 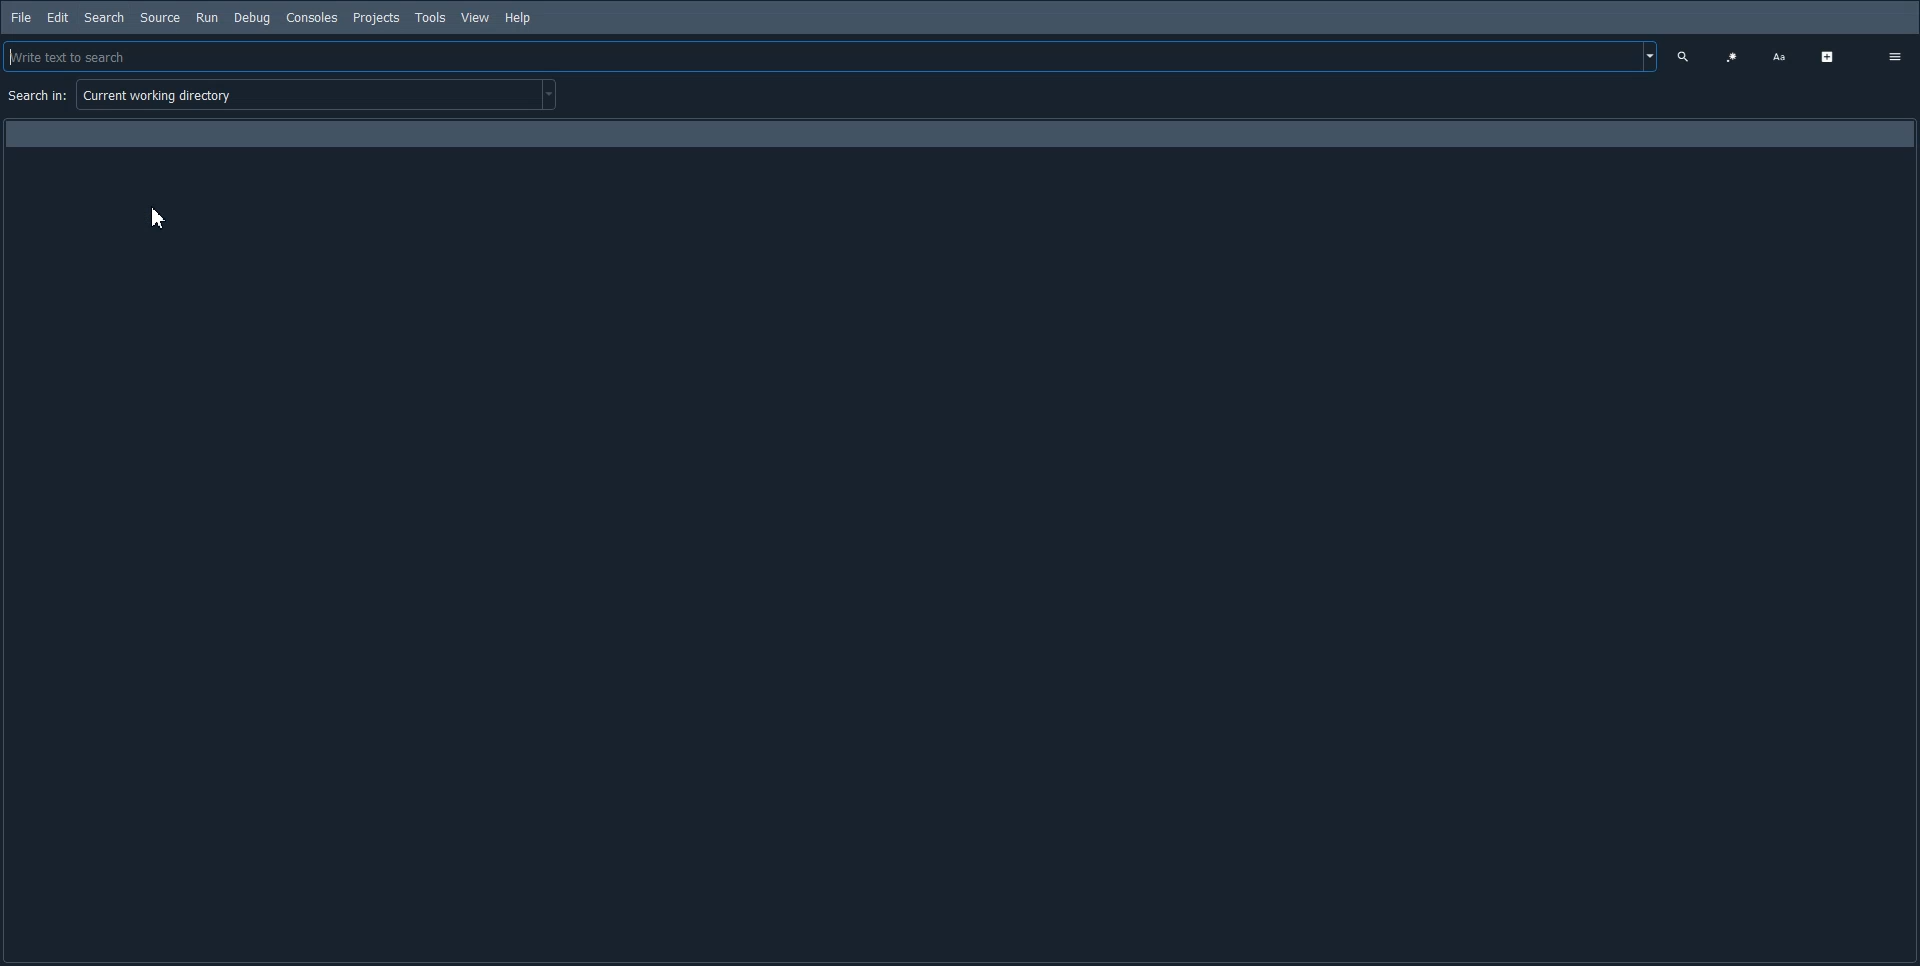 I want to click on Search text, so click(x=1686, y=56).